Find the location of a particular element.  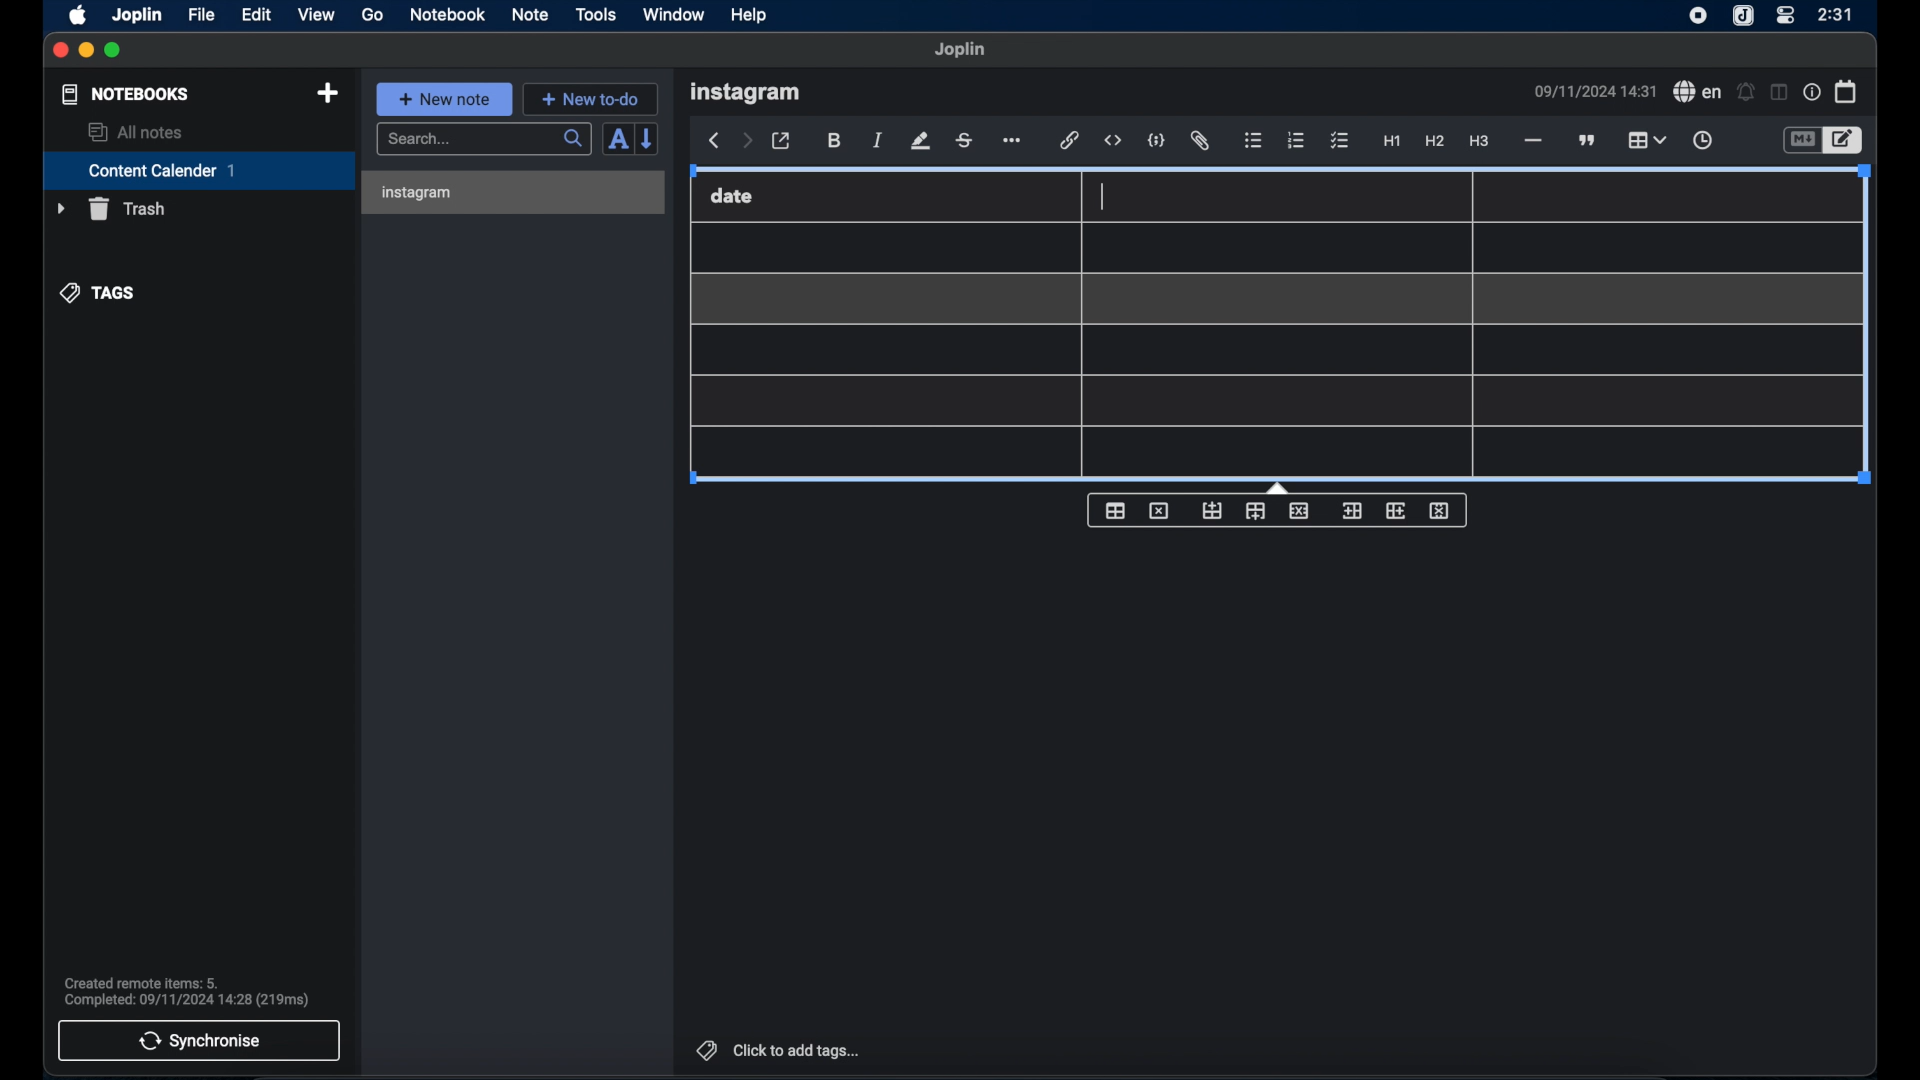

checklist is located at coordinates (1341, 142).